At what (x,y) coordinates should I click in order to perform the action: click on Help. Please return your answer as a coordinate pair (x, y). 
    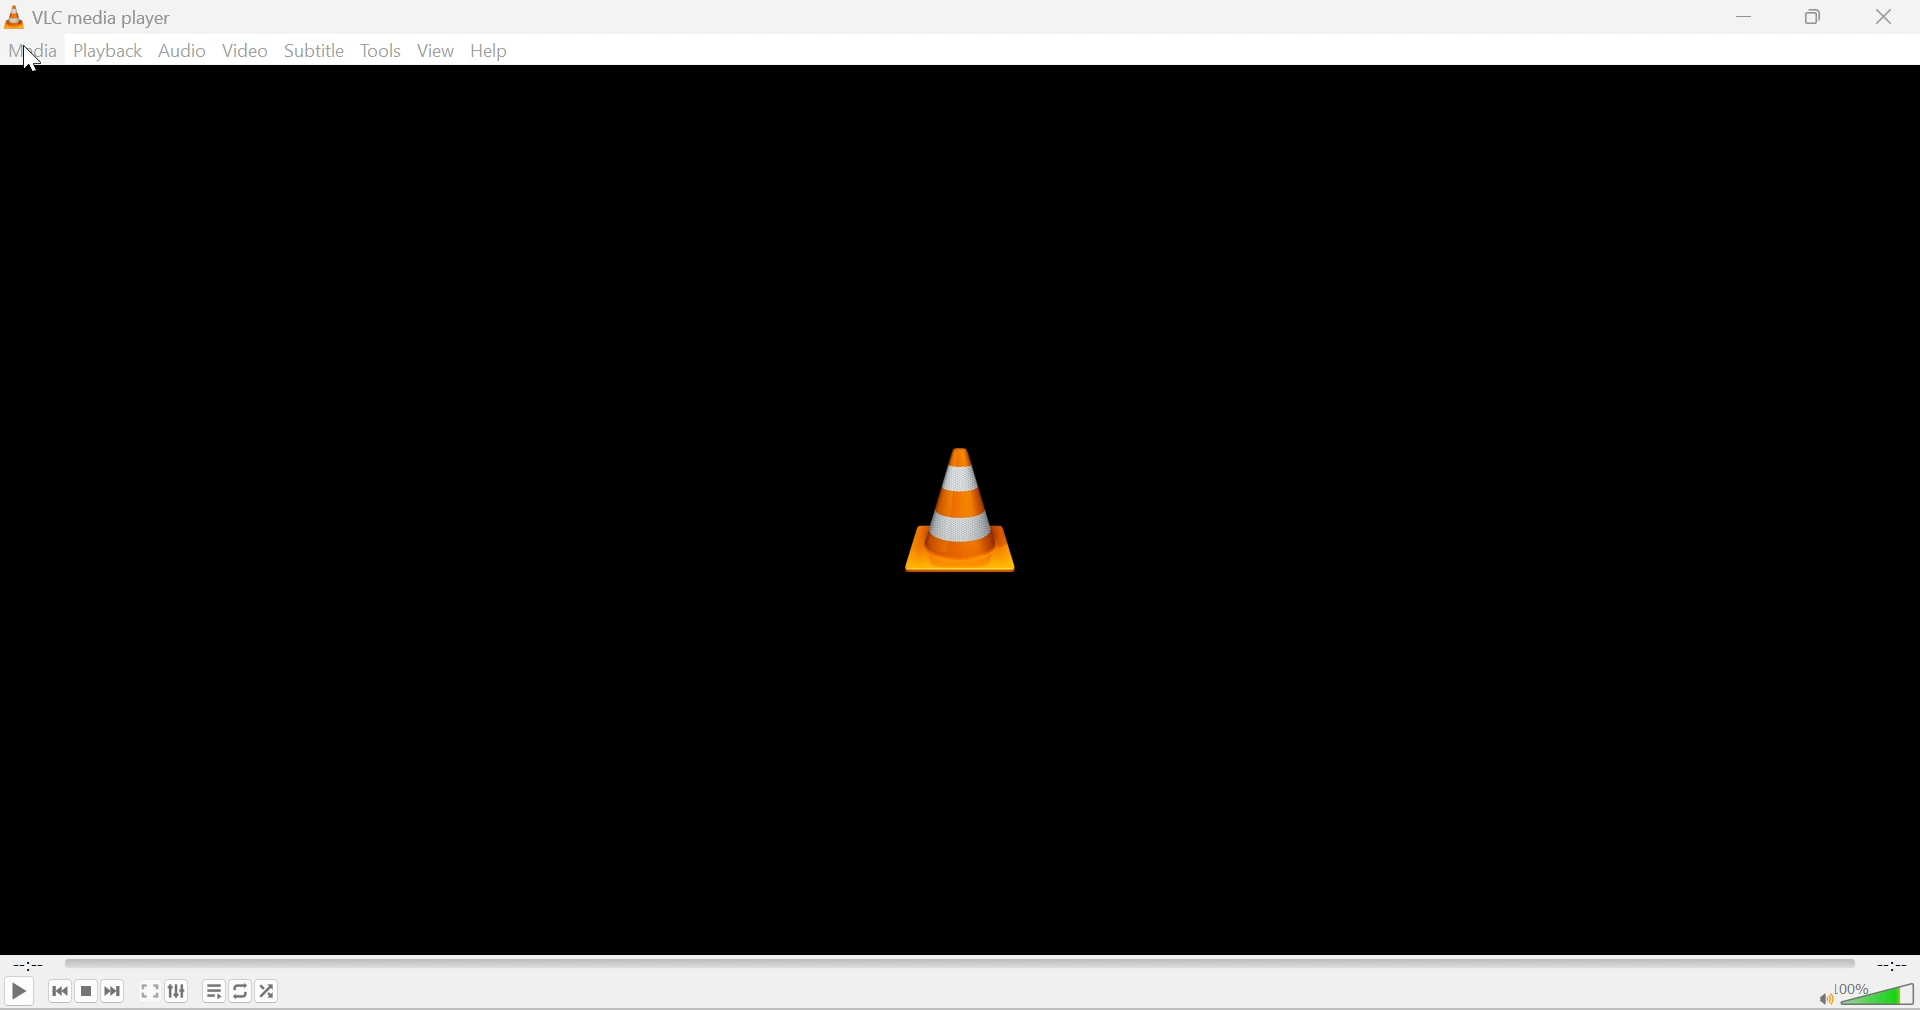
    Looking at the image, I should click on (491, 52).